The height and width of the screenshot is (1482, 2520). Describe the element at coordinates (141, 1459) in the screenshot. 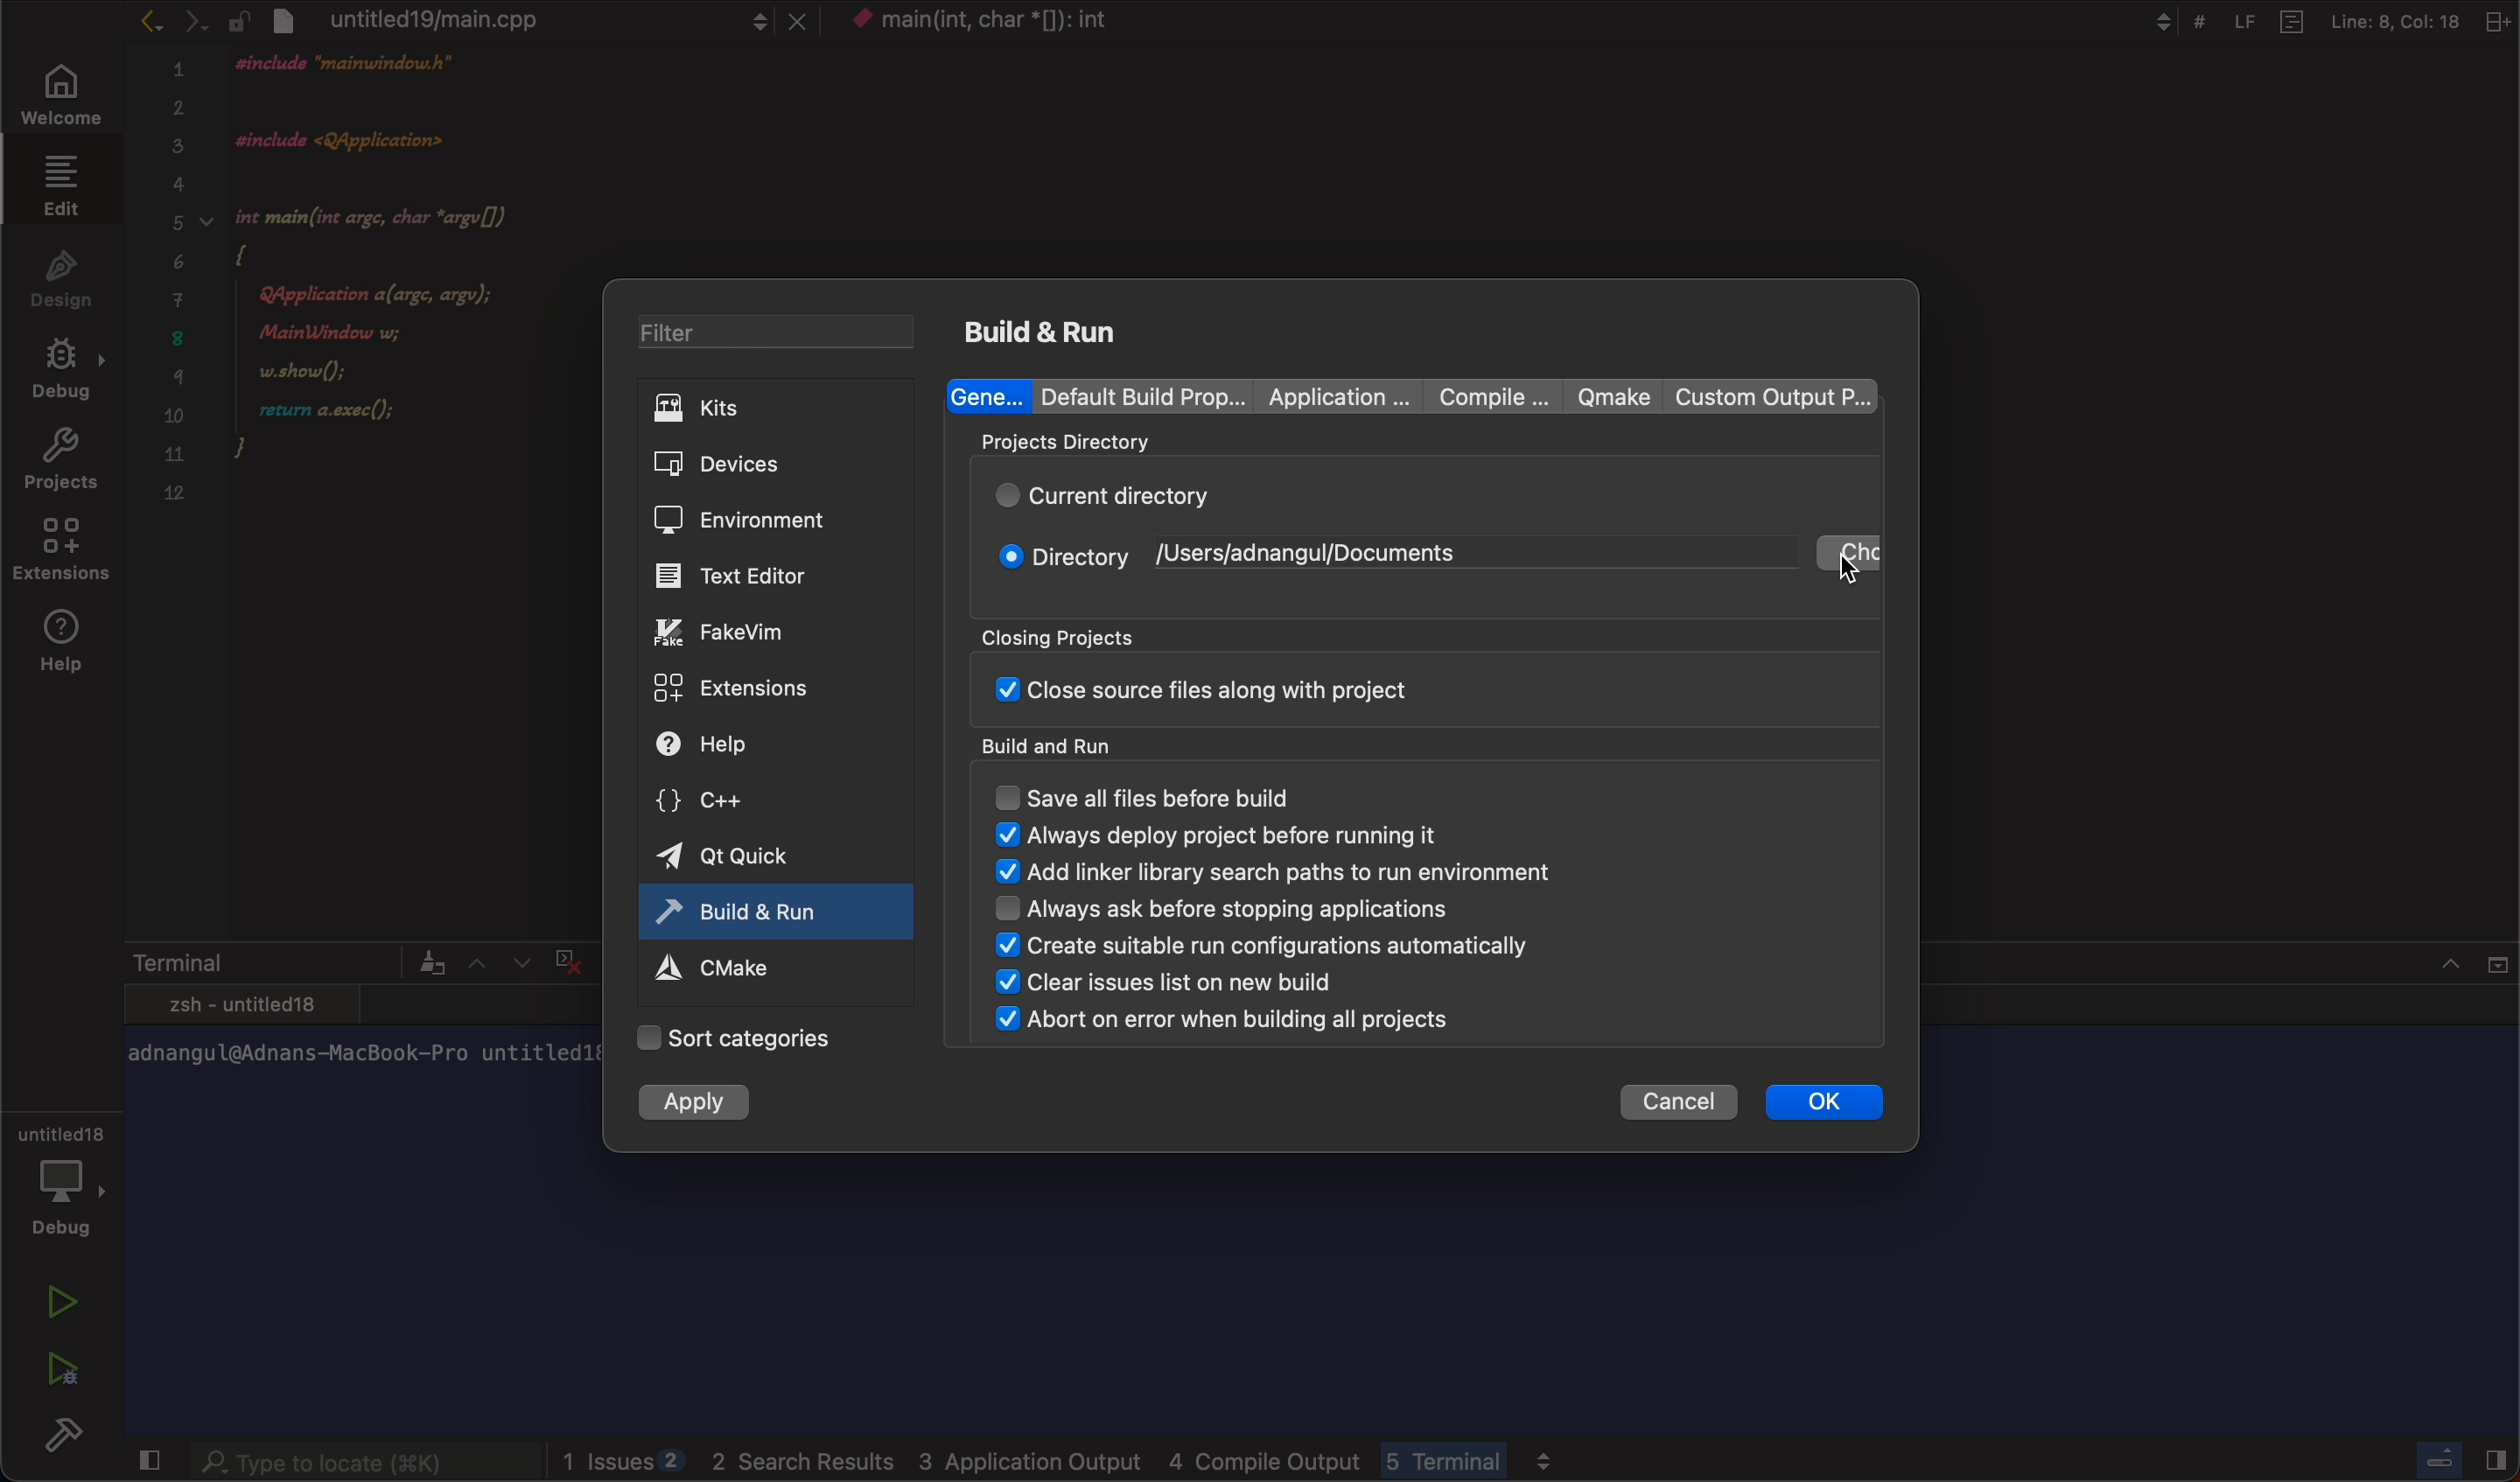

I see `close slidebar` at that location.